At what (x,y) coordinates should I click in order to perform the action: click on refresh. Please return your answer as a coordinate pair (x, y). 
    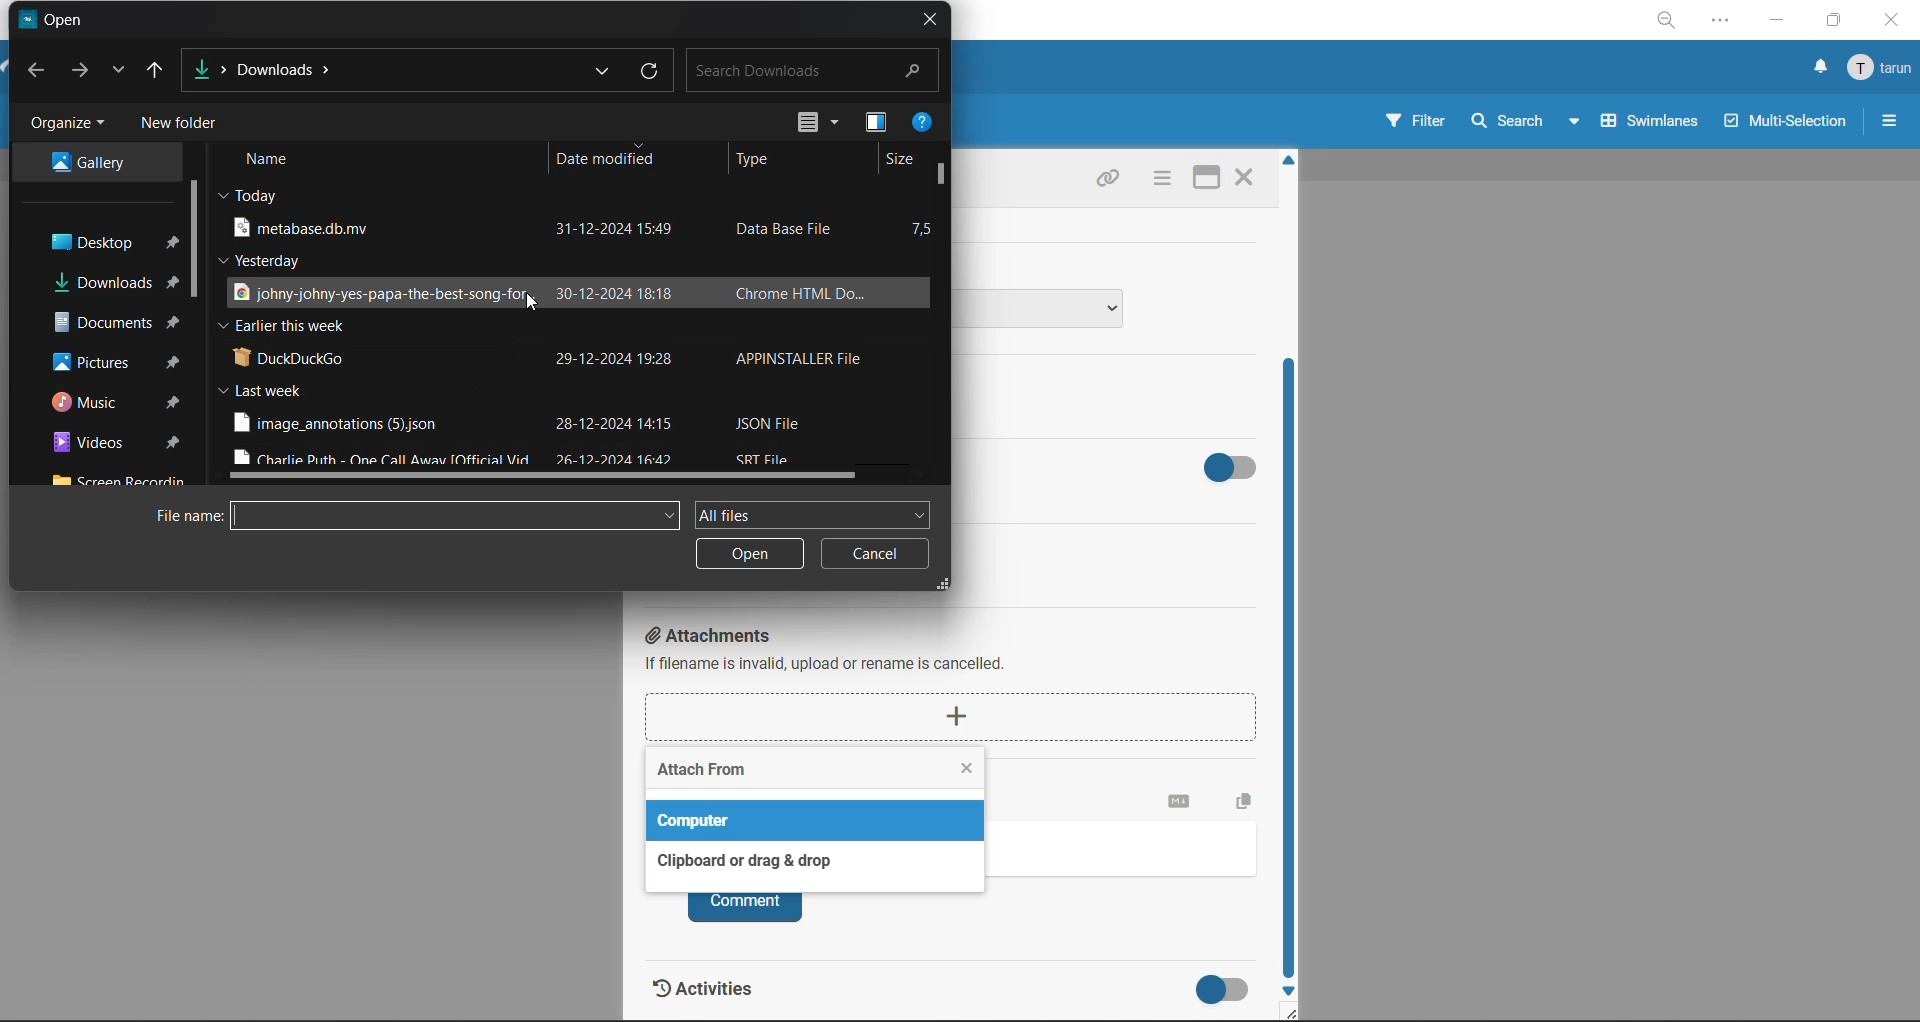
    Looking at the image, I should click on (649, 73).